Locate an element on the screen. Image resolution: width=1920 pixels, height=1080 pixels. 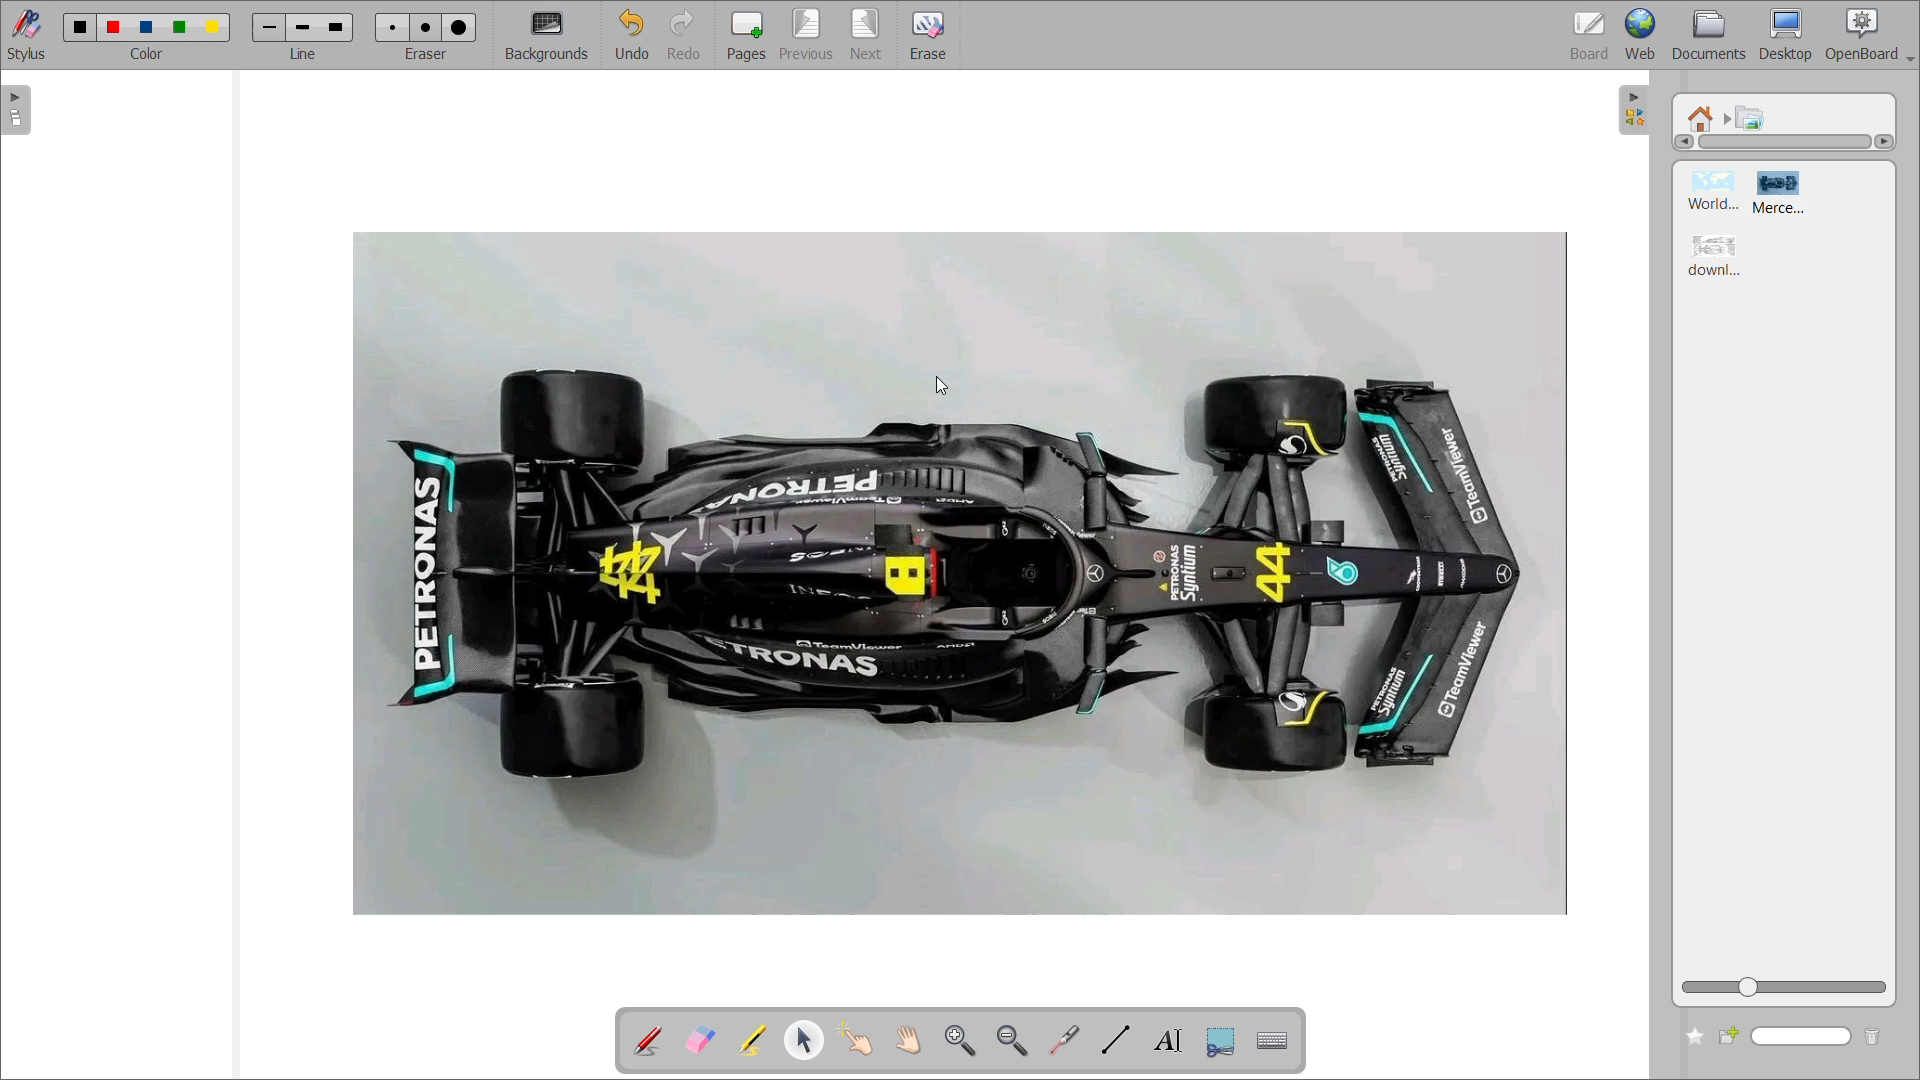
cursor is located at coordinates (943, 388).